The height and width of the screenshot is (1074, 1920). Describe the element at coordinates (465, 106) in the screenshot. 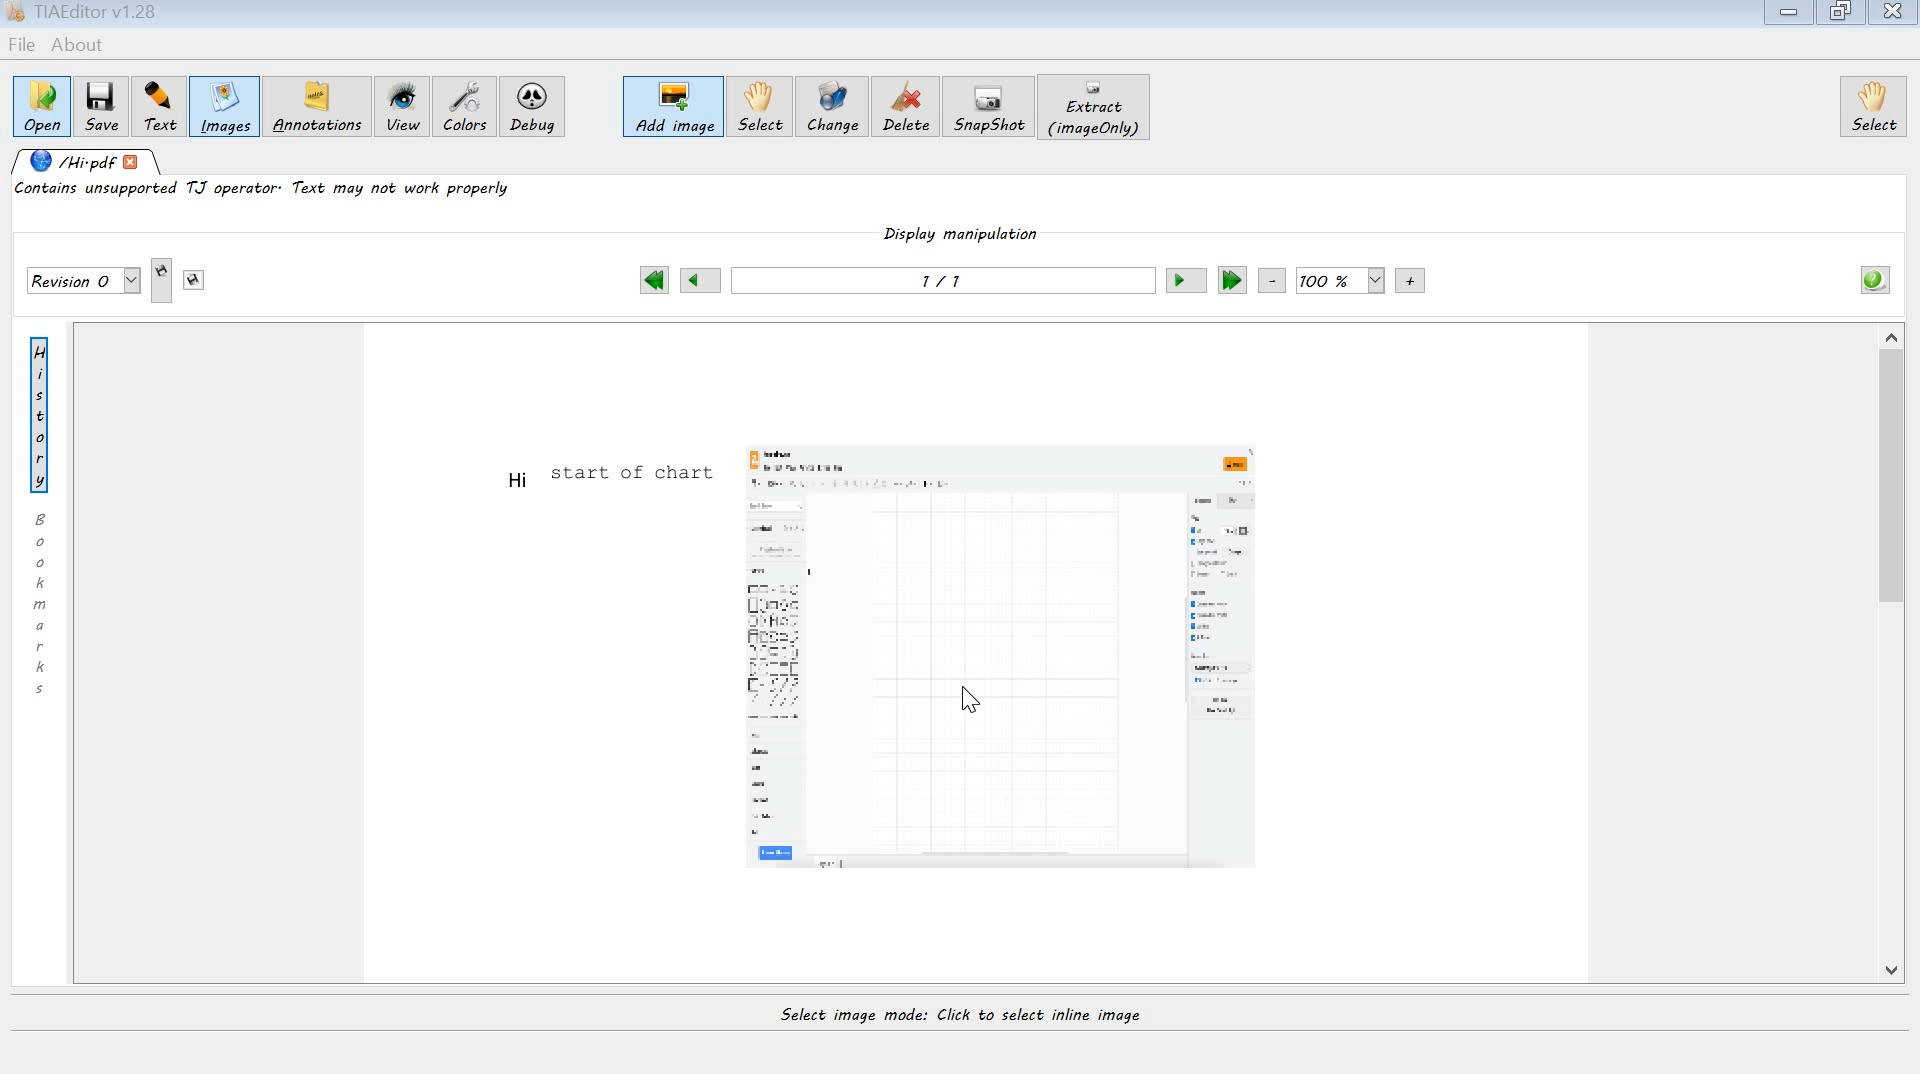

I see `colors` at that location.